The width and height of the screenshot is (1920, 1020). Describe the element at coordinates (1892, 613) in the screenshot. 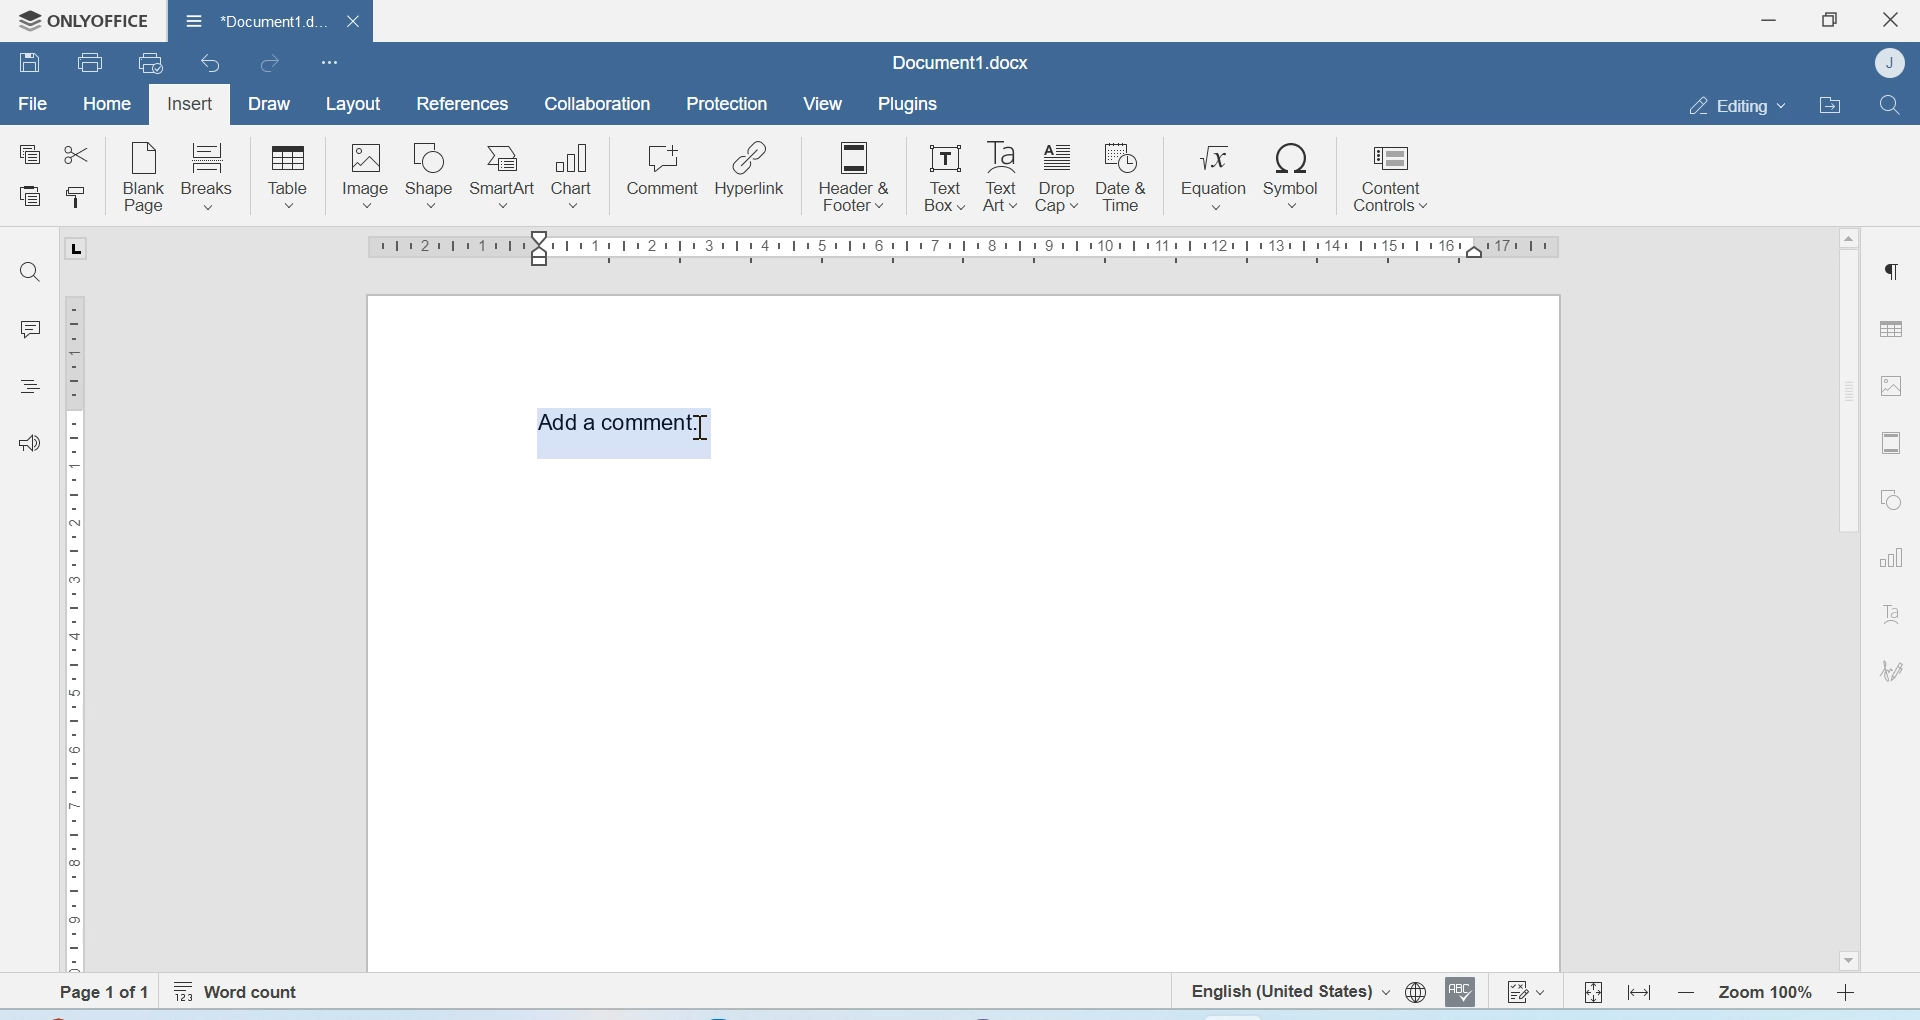

I see `Text` at that location.